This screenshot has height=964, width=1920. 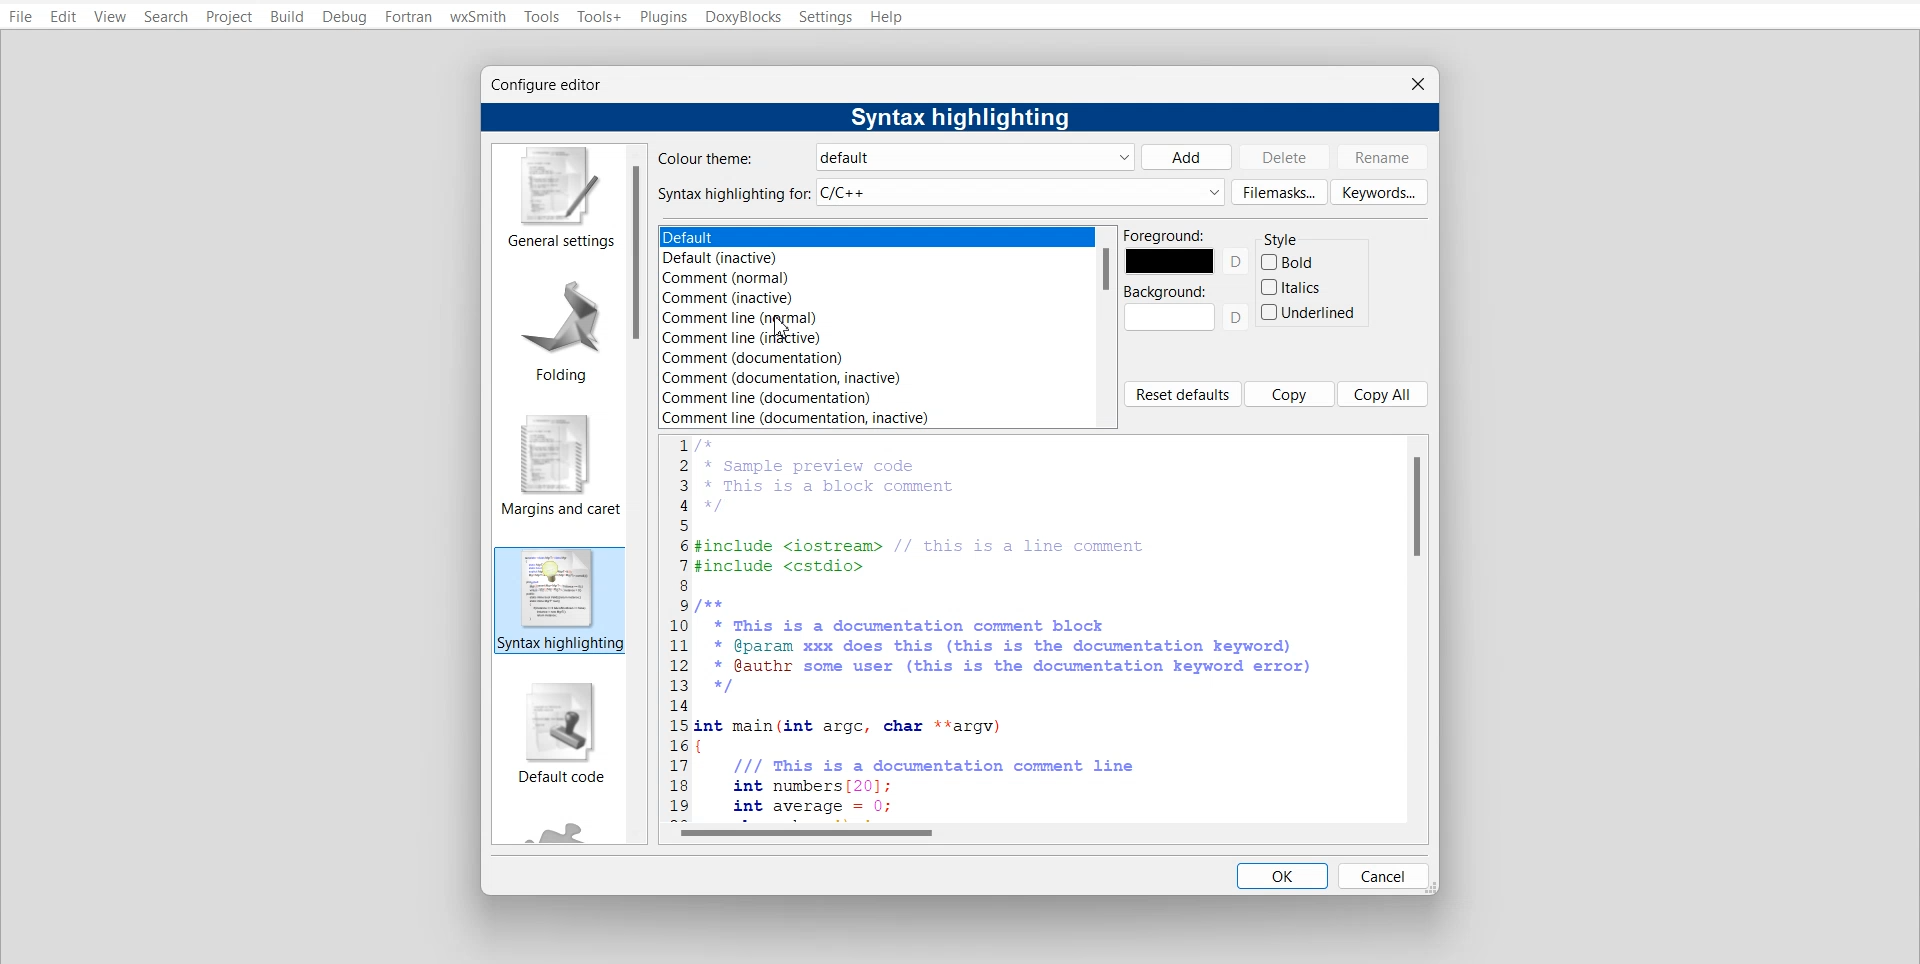 I want to click on Style, so click(x=1281, y=240).